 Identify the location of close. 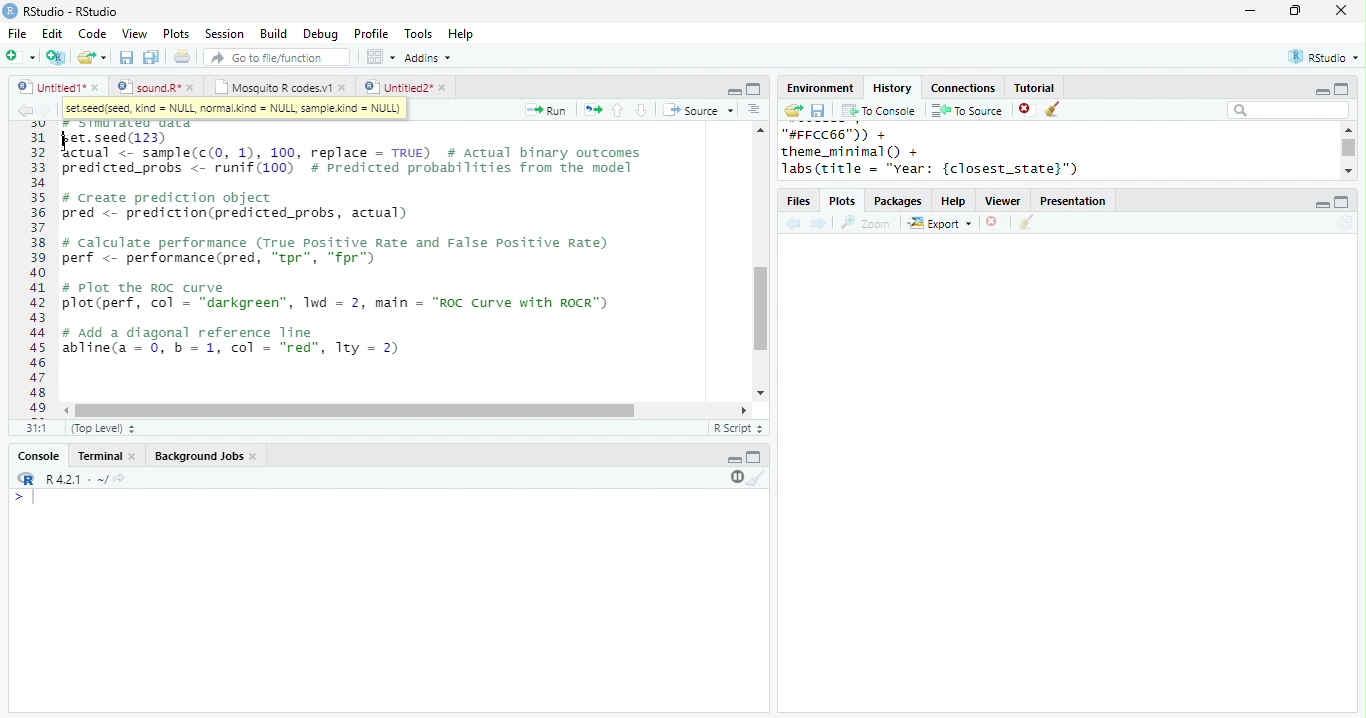
(256, 457).